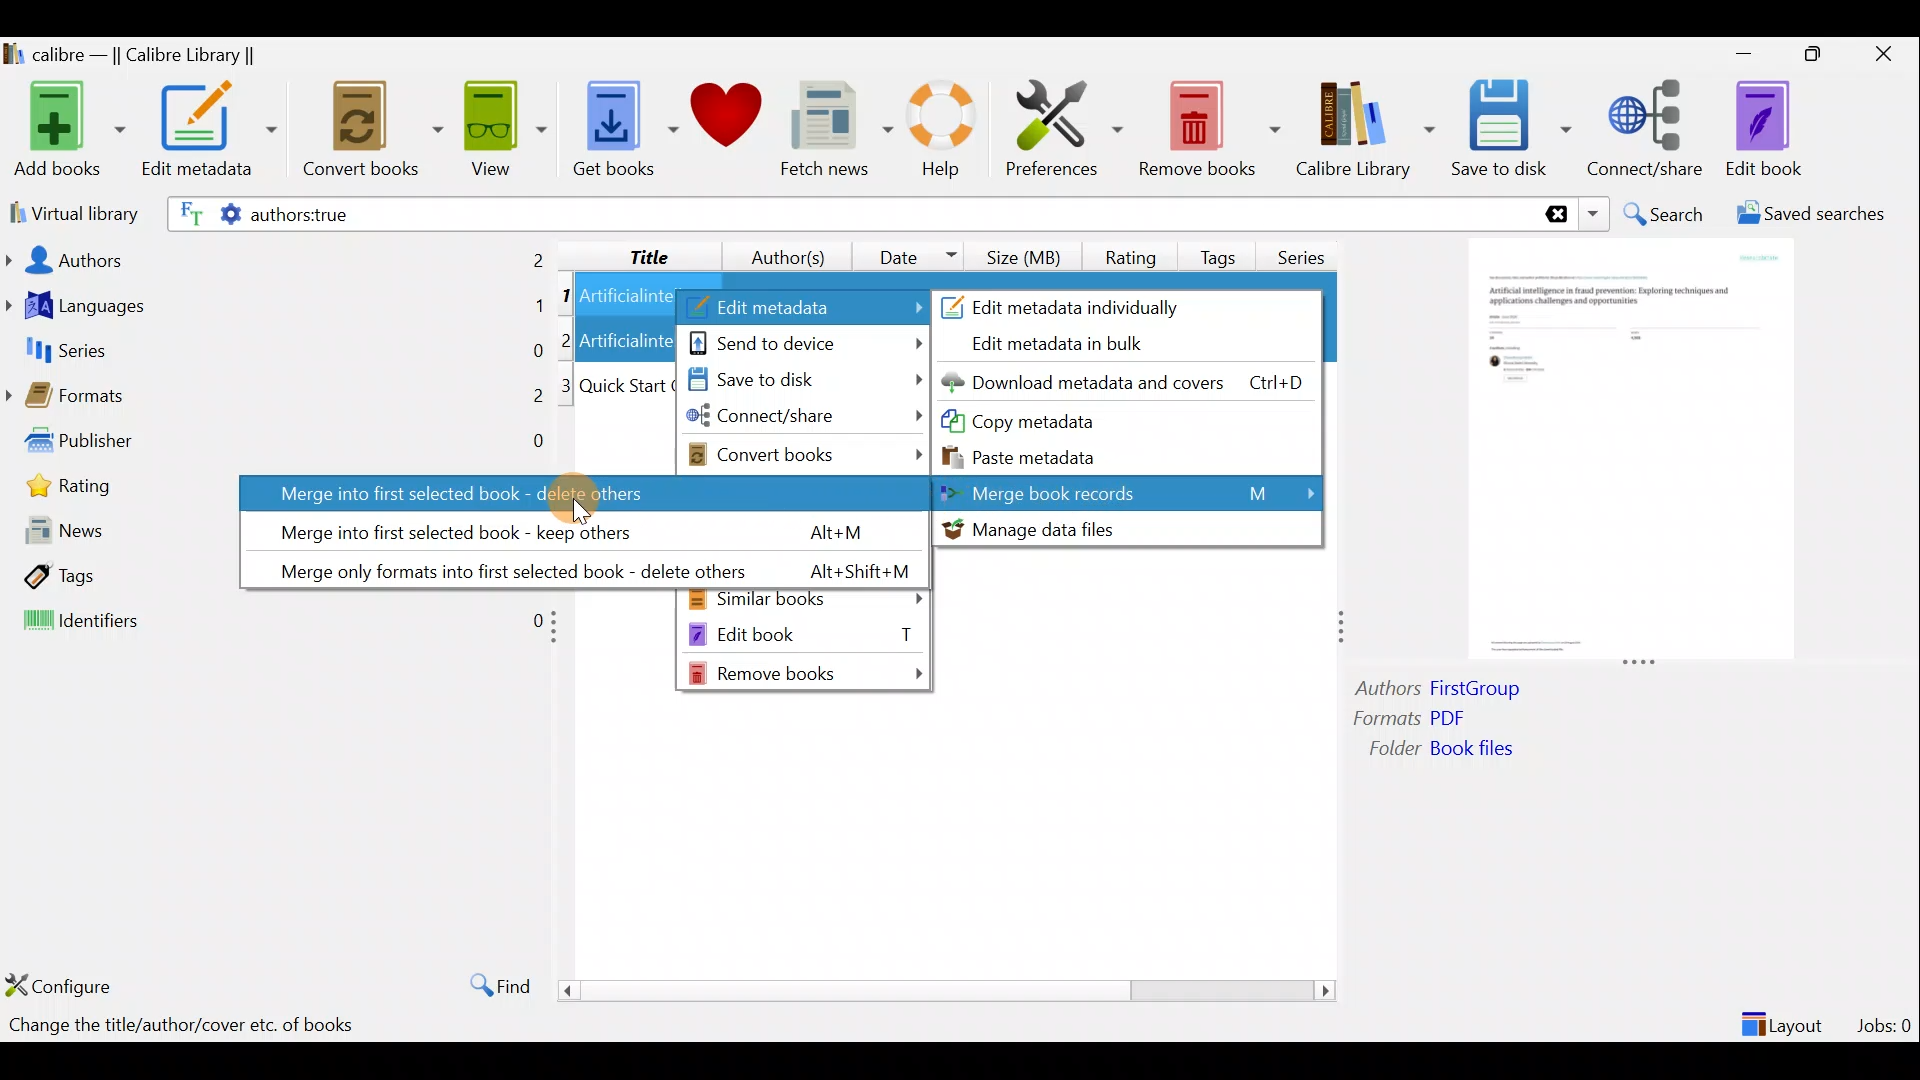 The image size is (1920, 1080). What do you see at coordinates (1028, 254) in the screenshot?
I see `Size` at bounding box center [1028, 254].